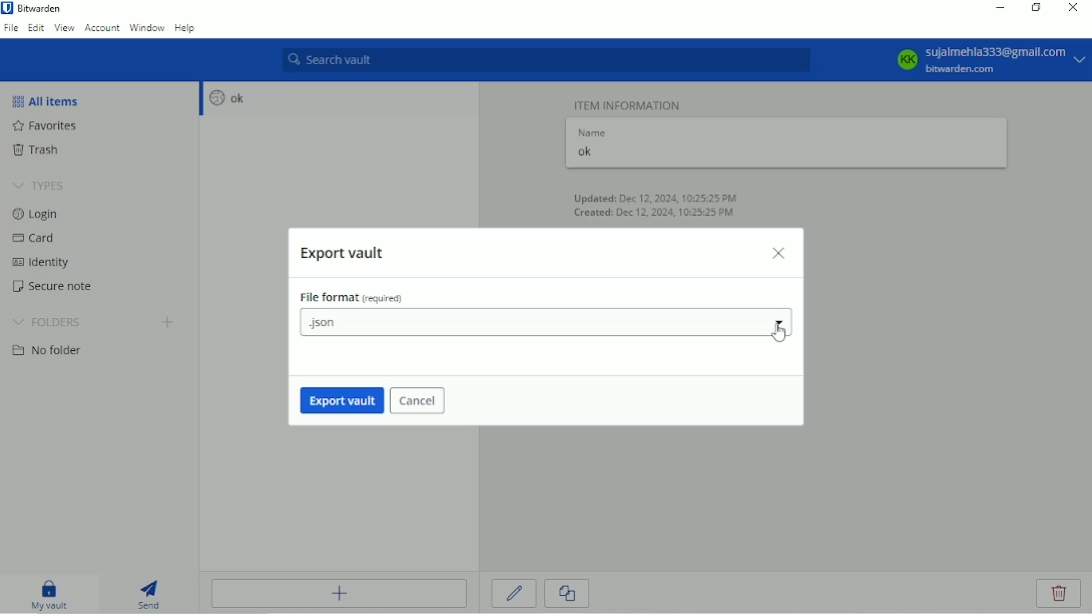  Describe the element at coordinates (346, 254) in the screenshot. I see `Export vault` at that location.